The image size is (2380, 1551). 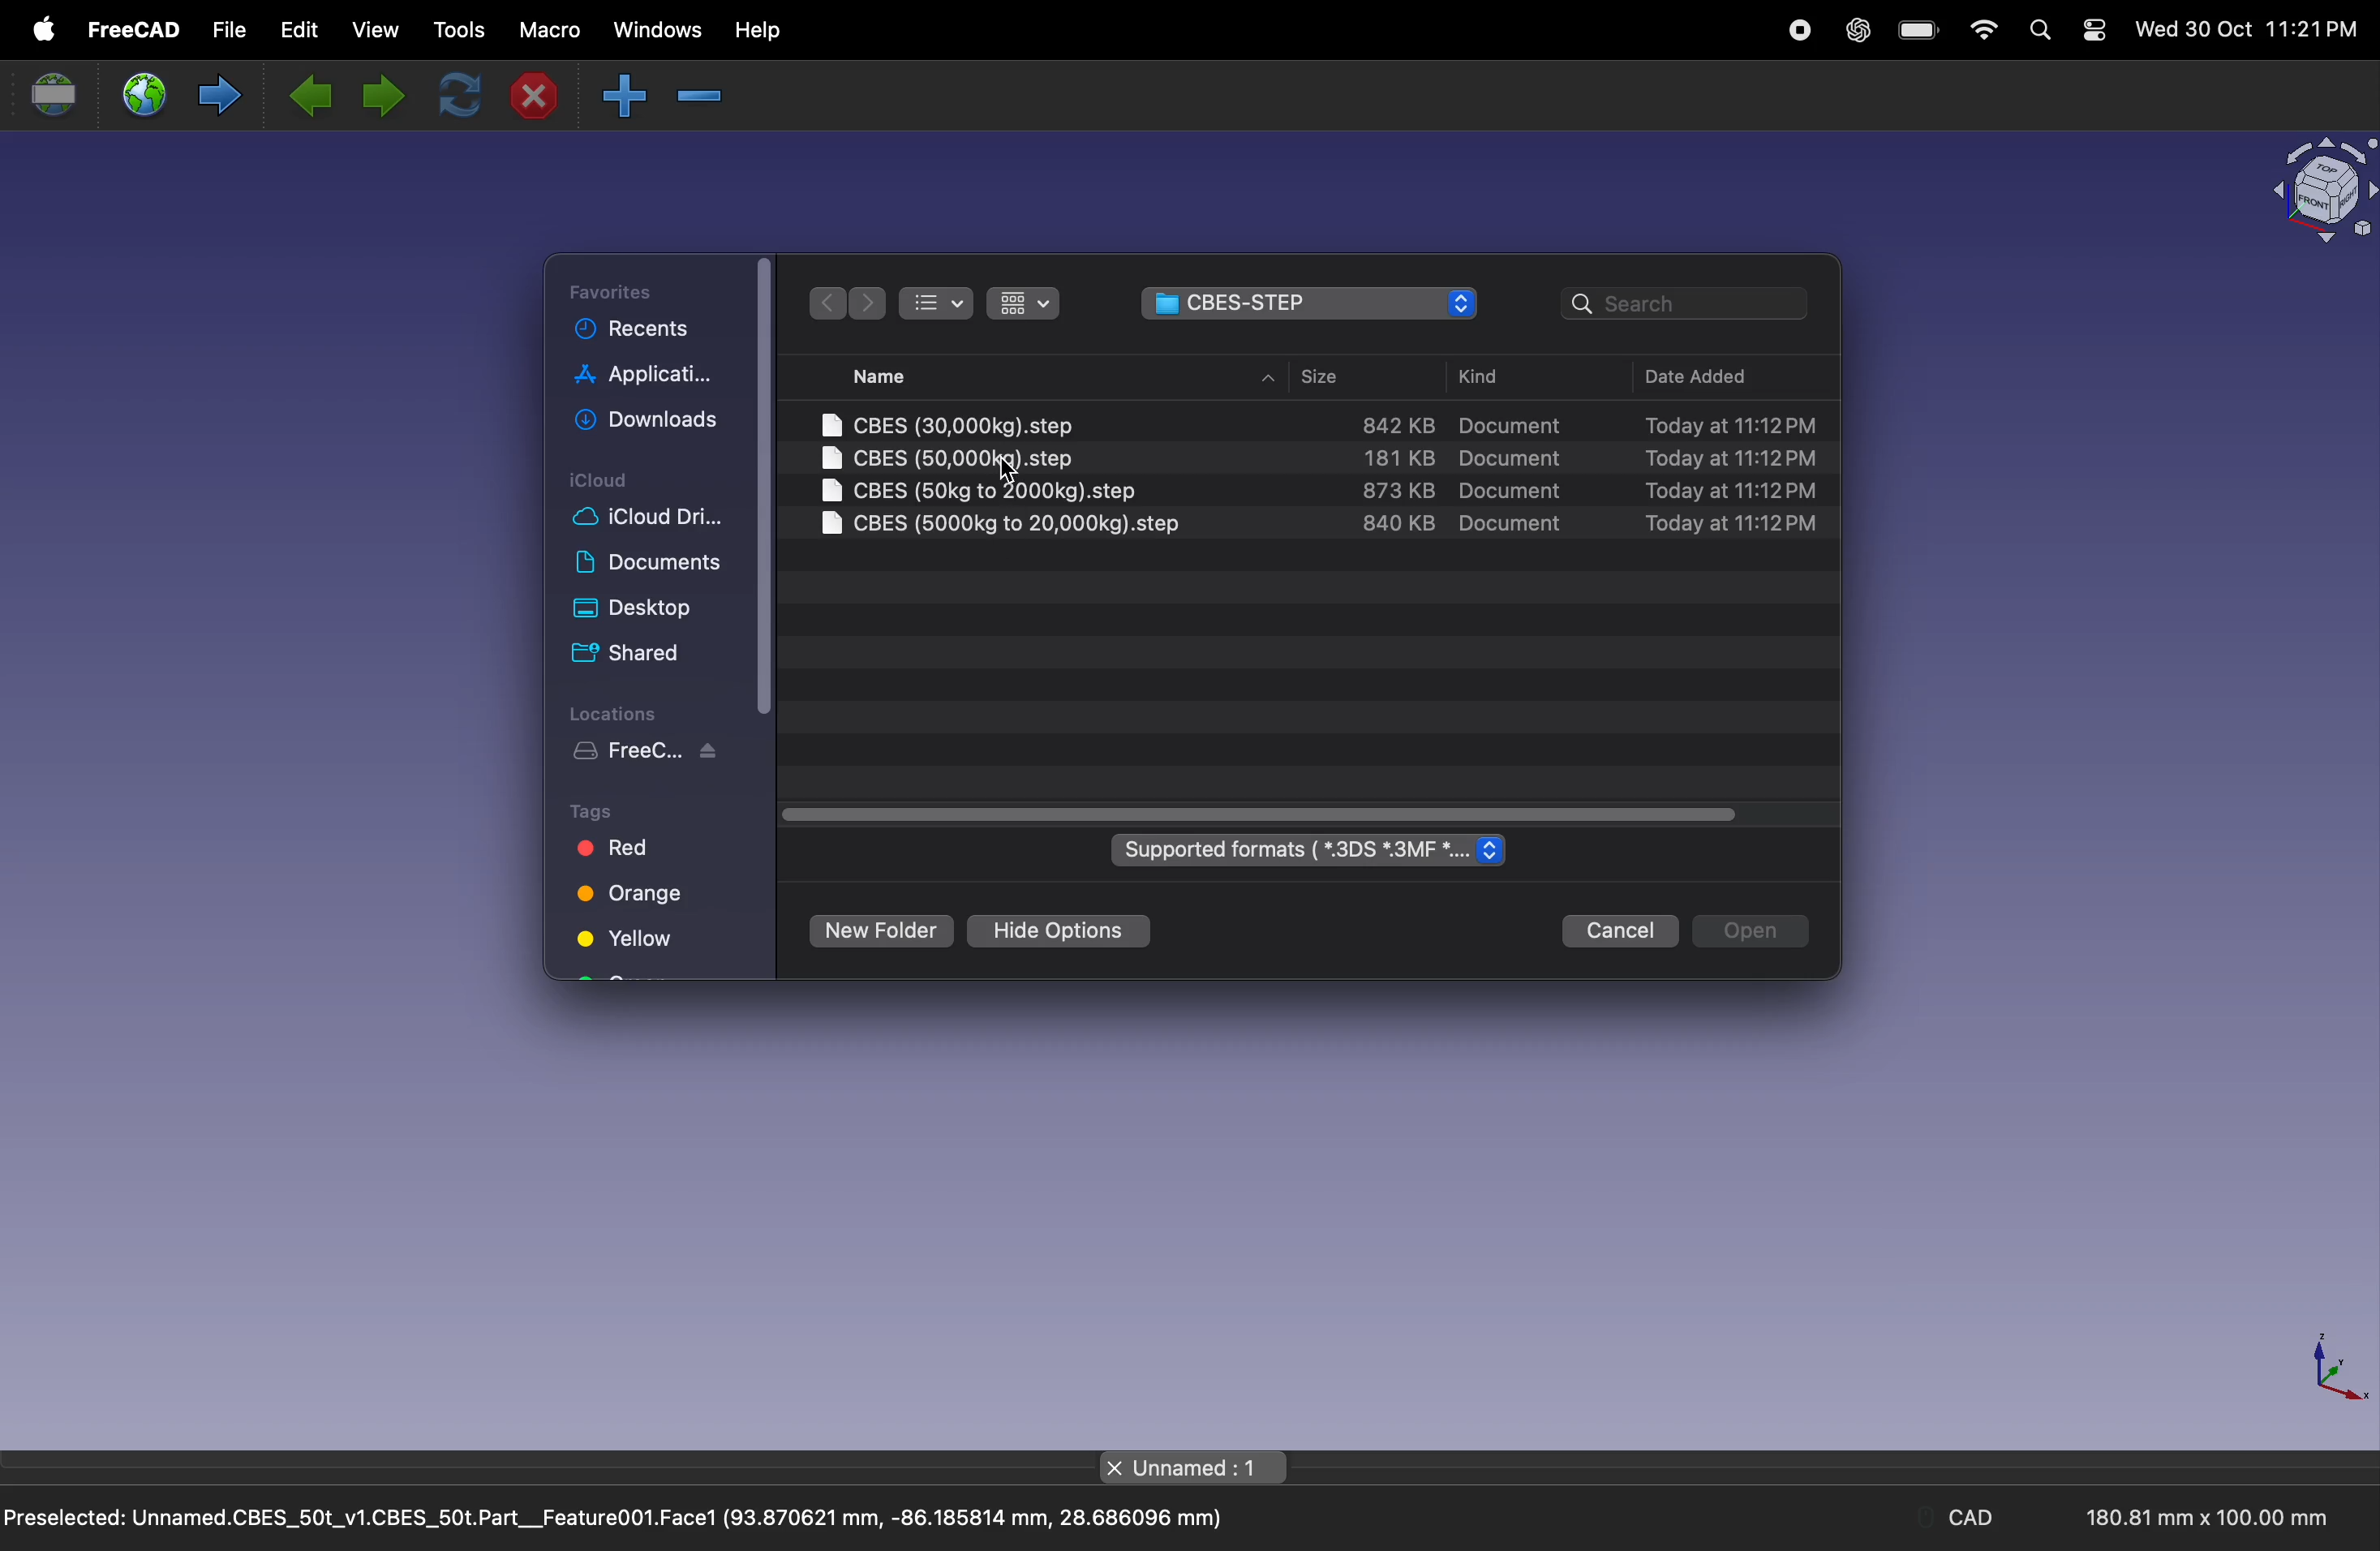 I want to click on cursor, so click(x=1008, y=474).